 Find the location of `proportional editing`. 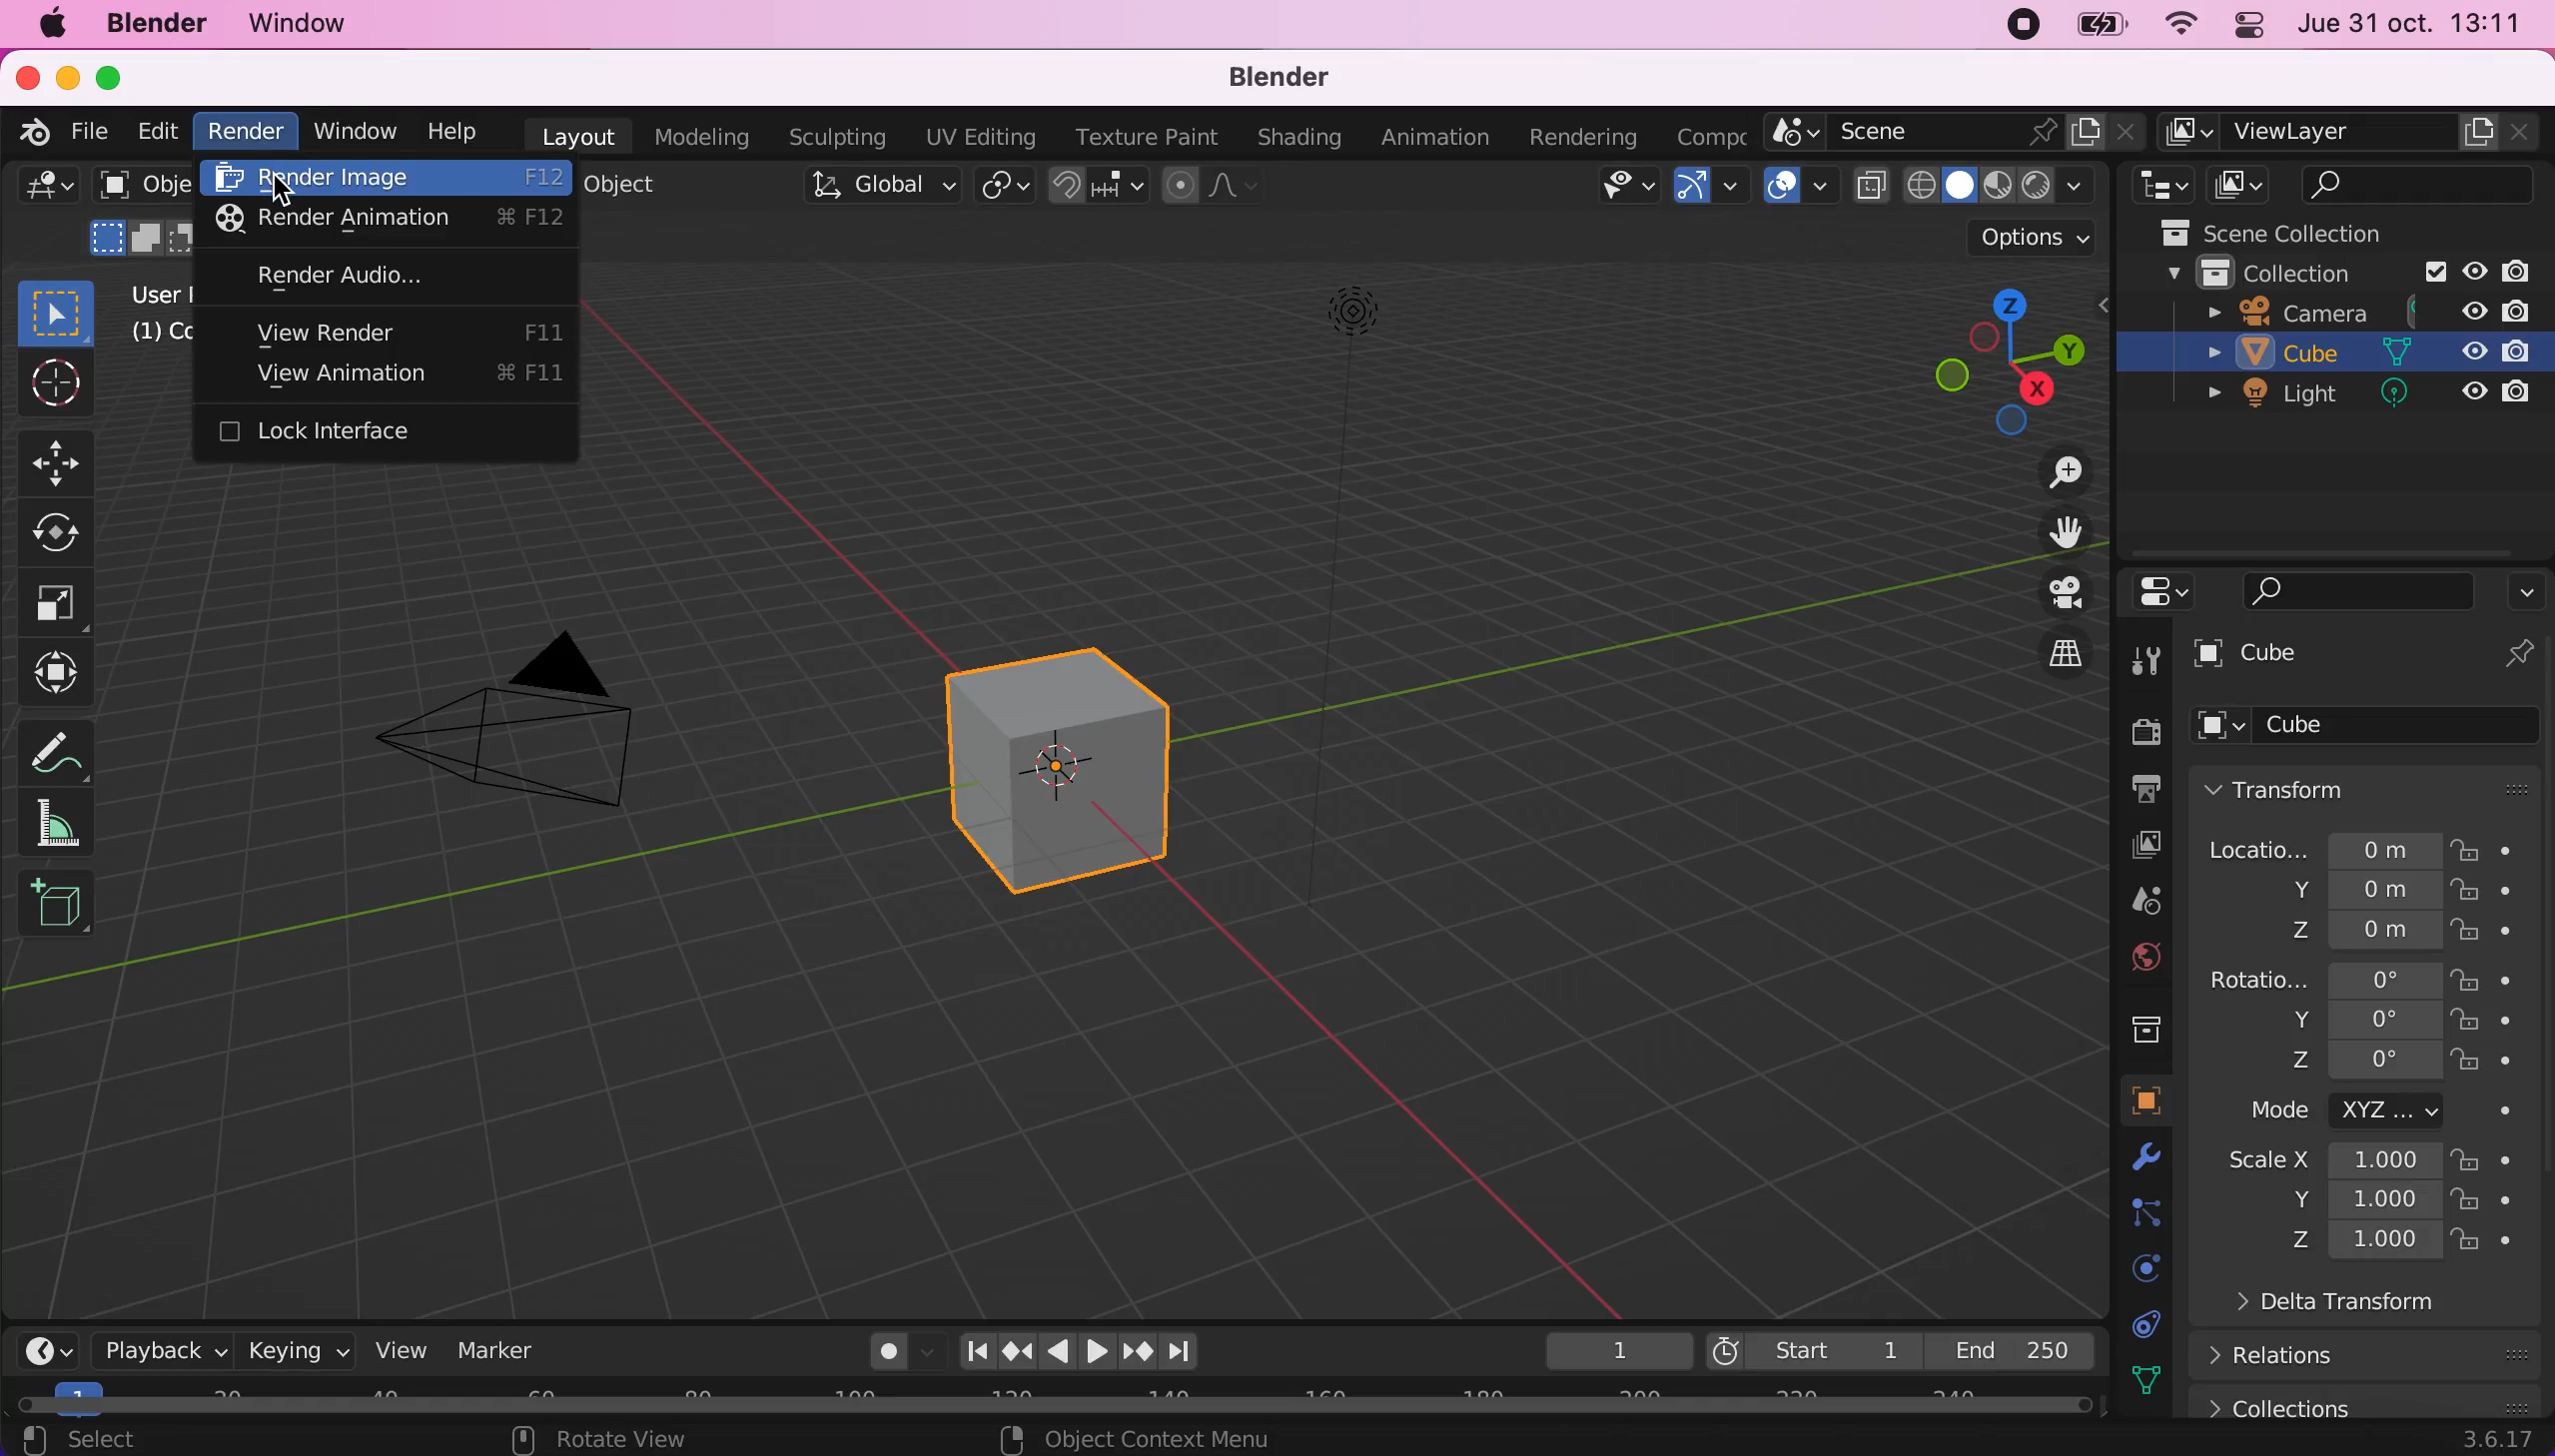

proportional editing is located at coordinates (1230, 187).